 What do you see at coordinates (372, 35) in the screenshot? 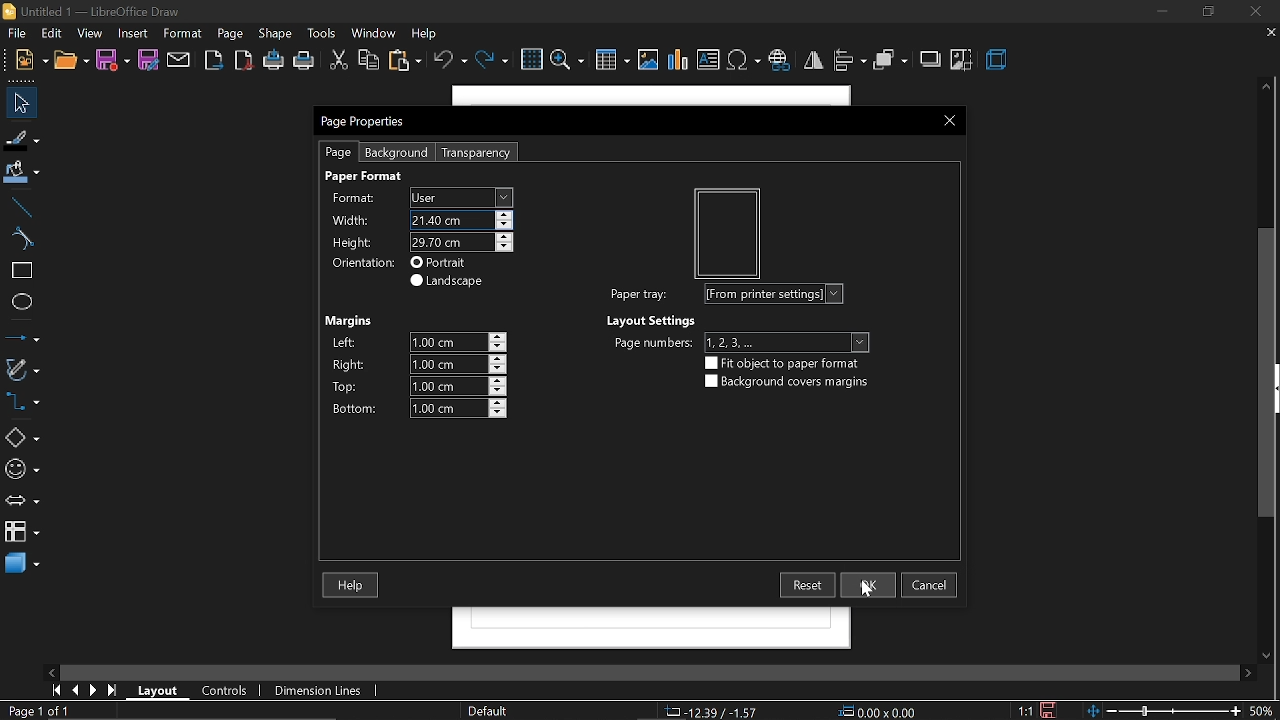
I see `window` at bounding box center [372, 35].